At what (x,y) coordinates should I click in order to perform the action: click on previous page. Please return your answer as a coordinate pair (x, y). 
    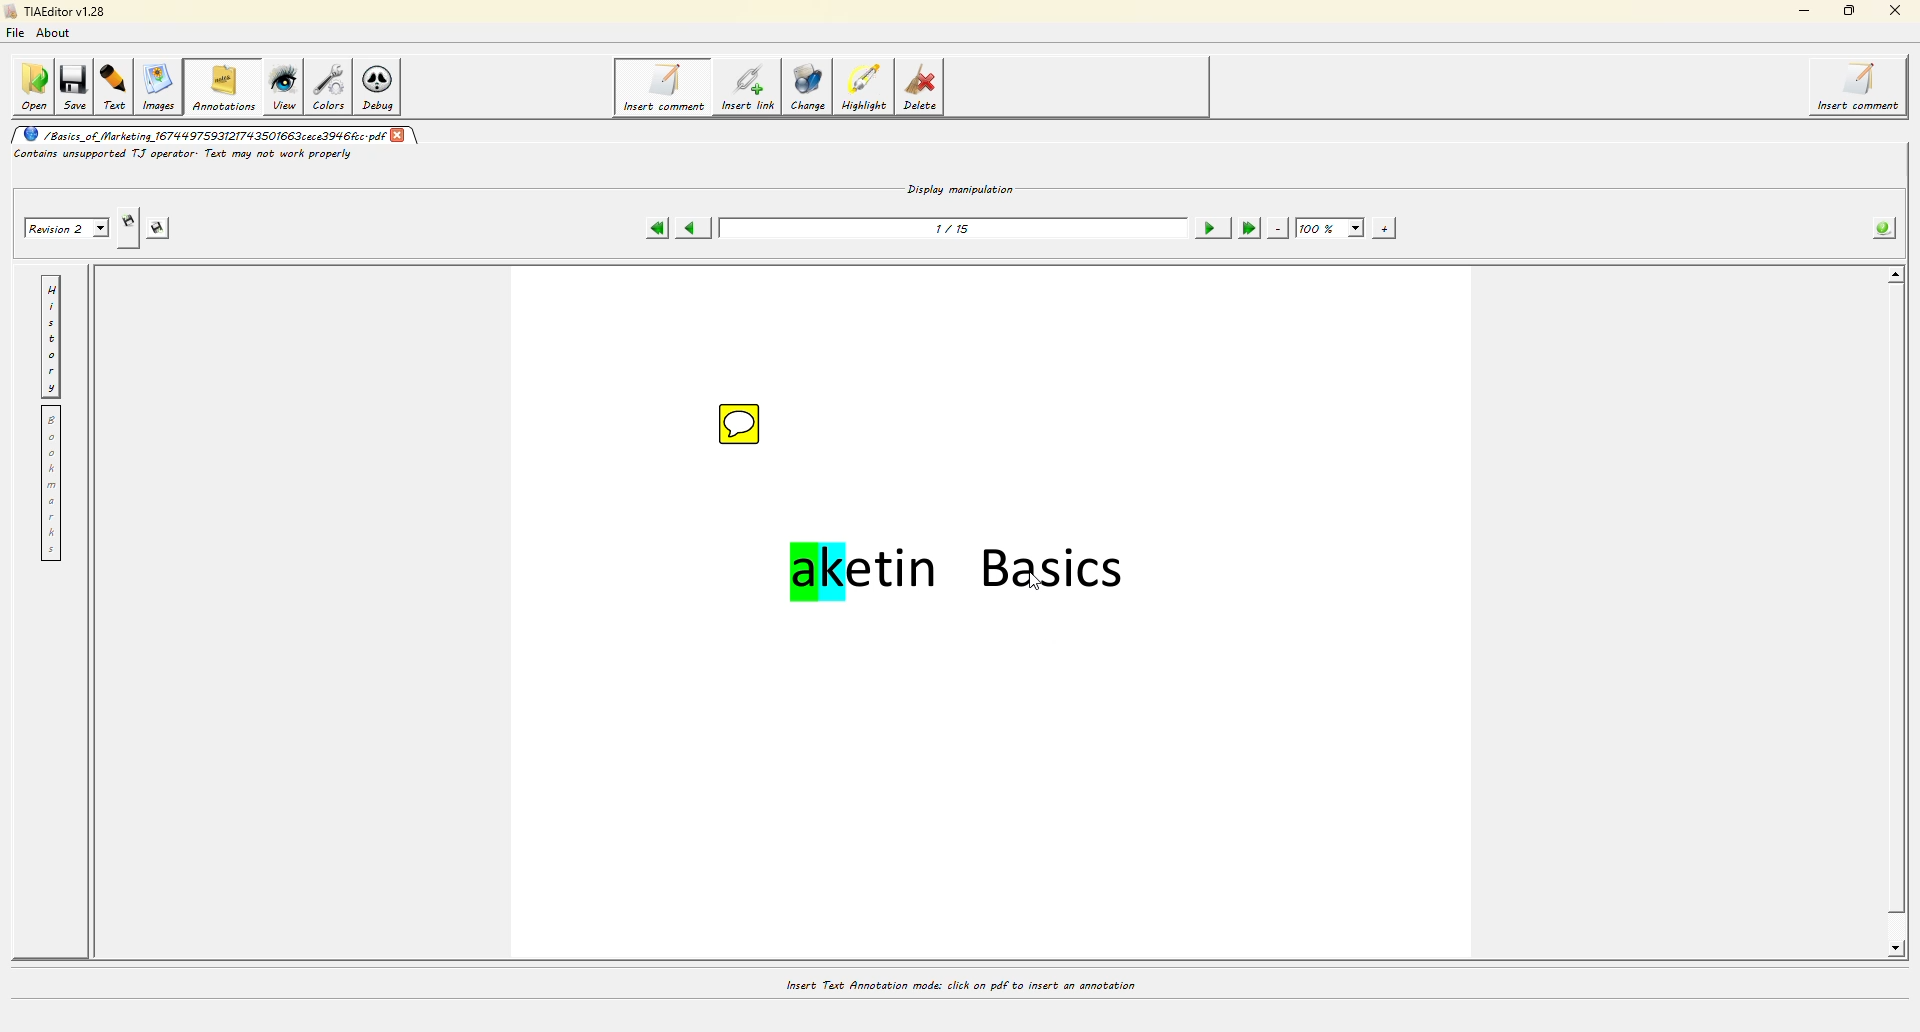
    Looking at the image, I should click on (692, 229).